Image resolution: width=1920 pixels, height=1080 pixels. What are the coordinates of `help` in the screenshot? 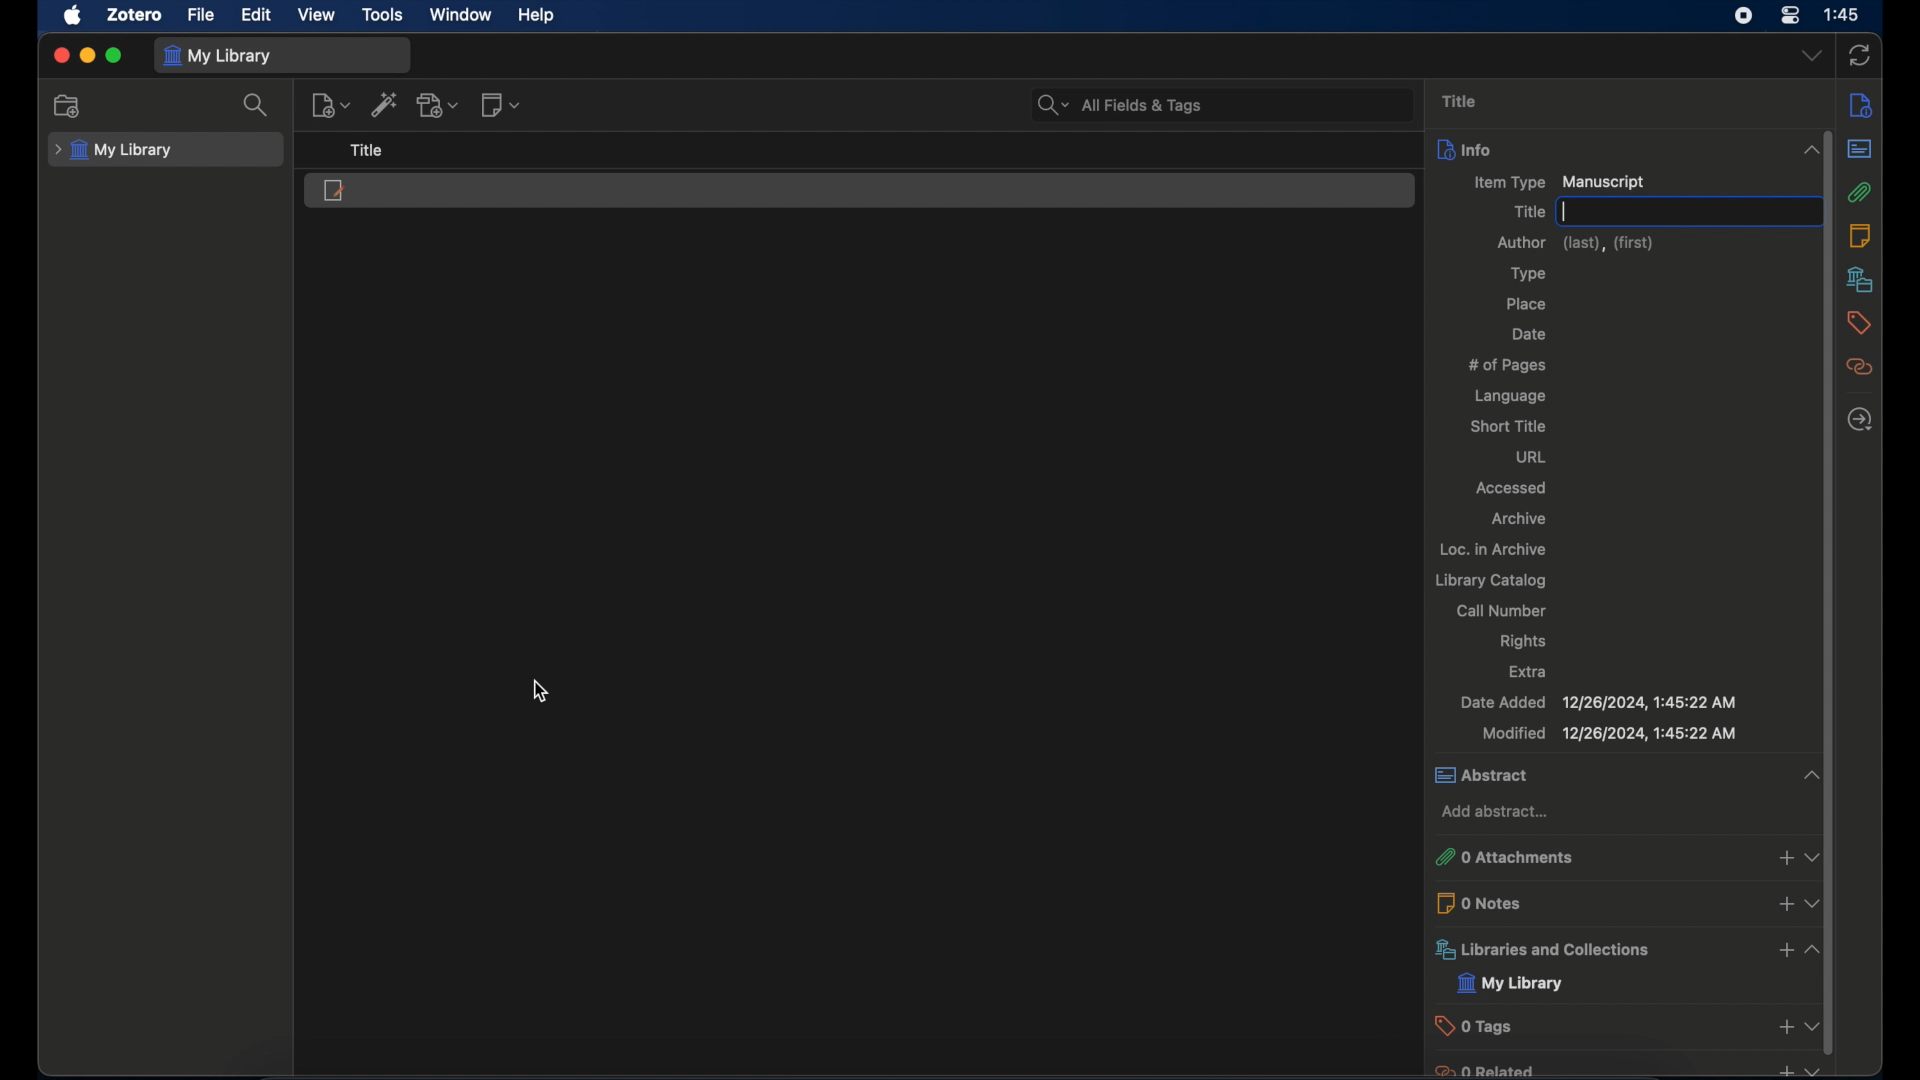 It's located at (536, 15).